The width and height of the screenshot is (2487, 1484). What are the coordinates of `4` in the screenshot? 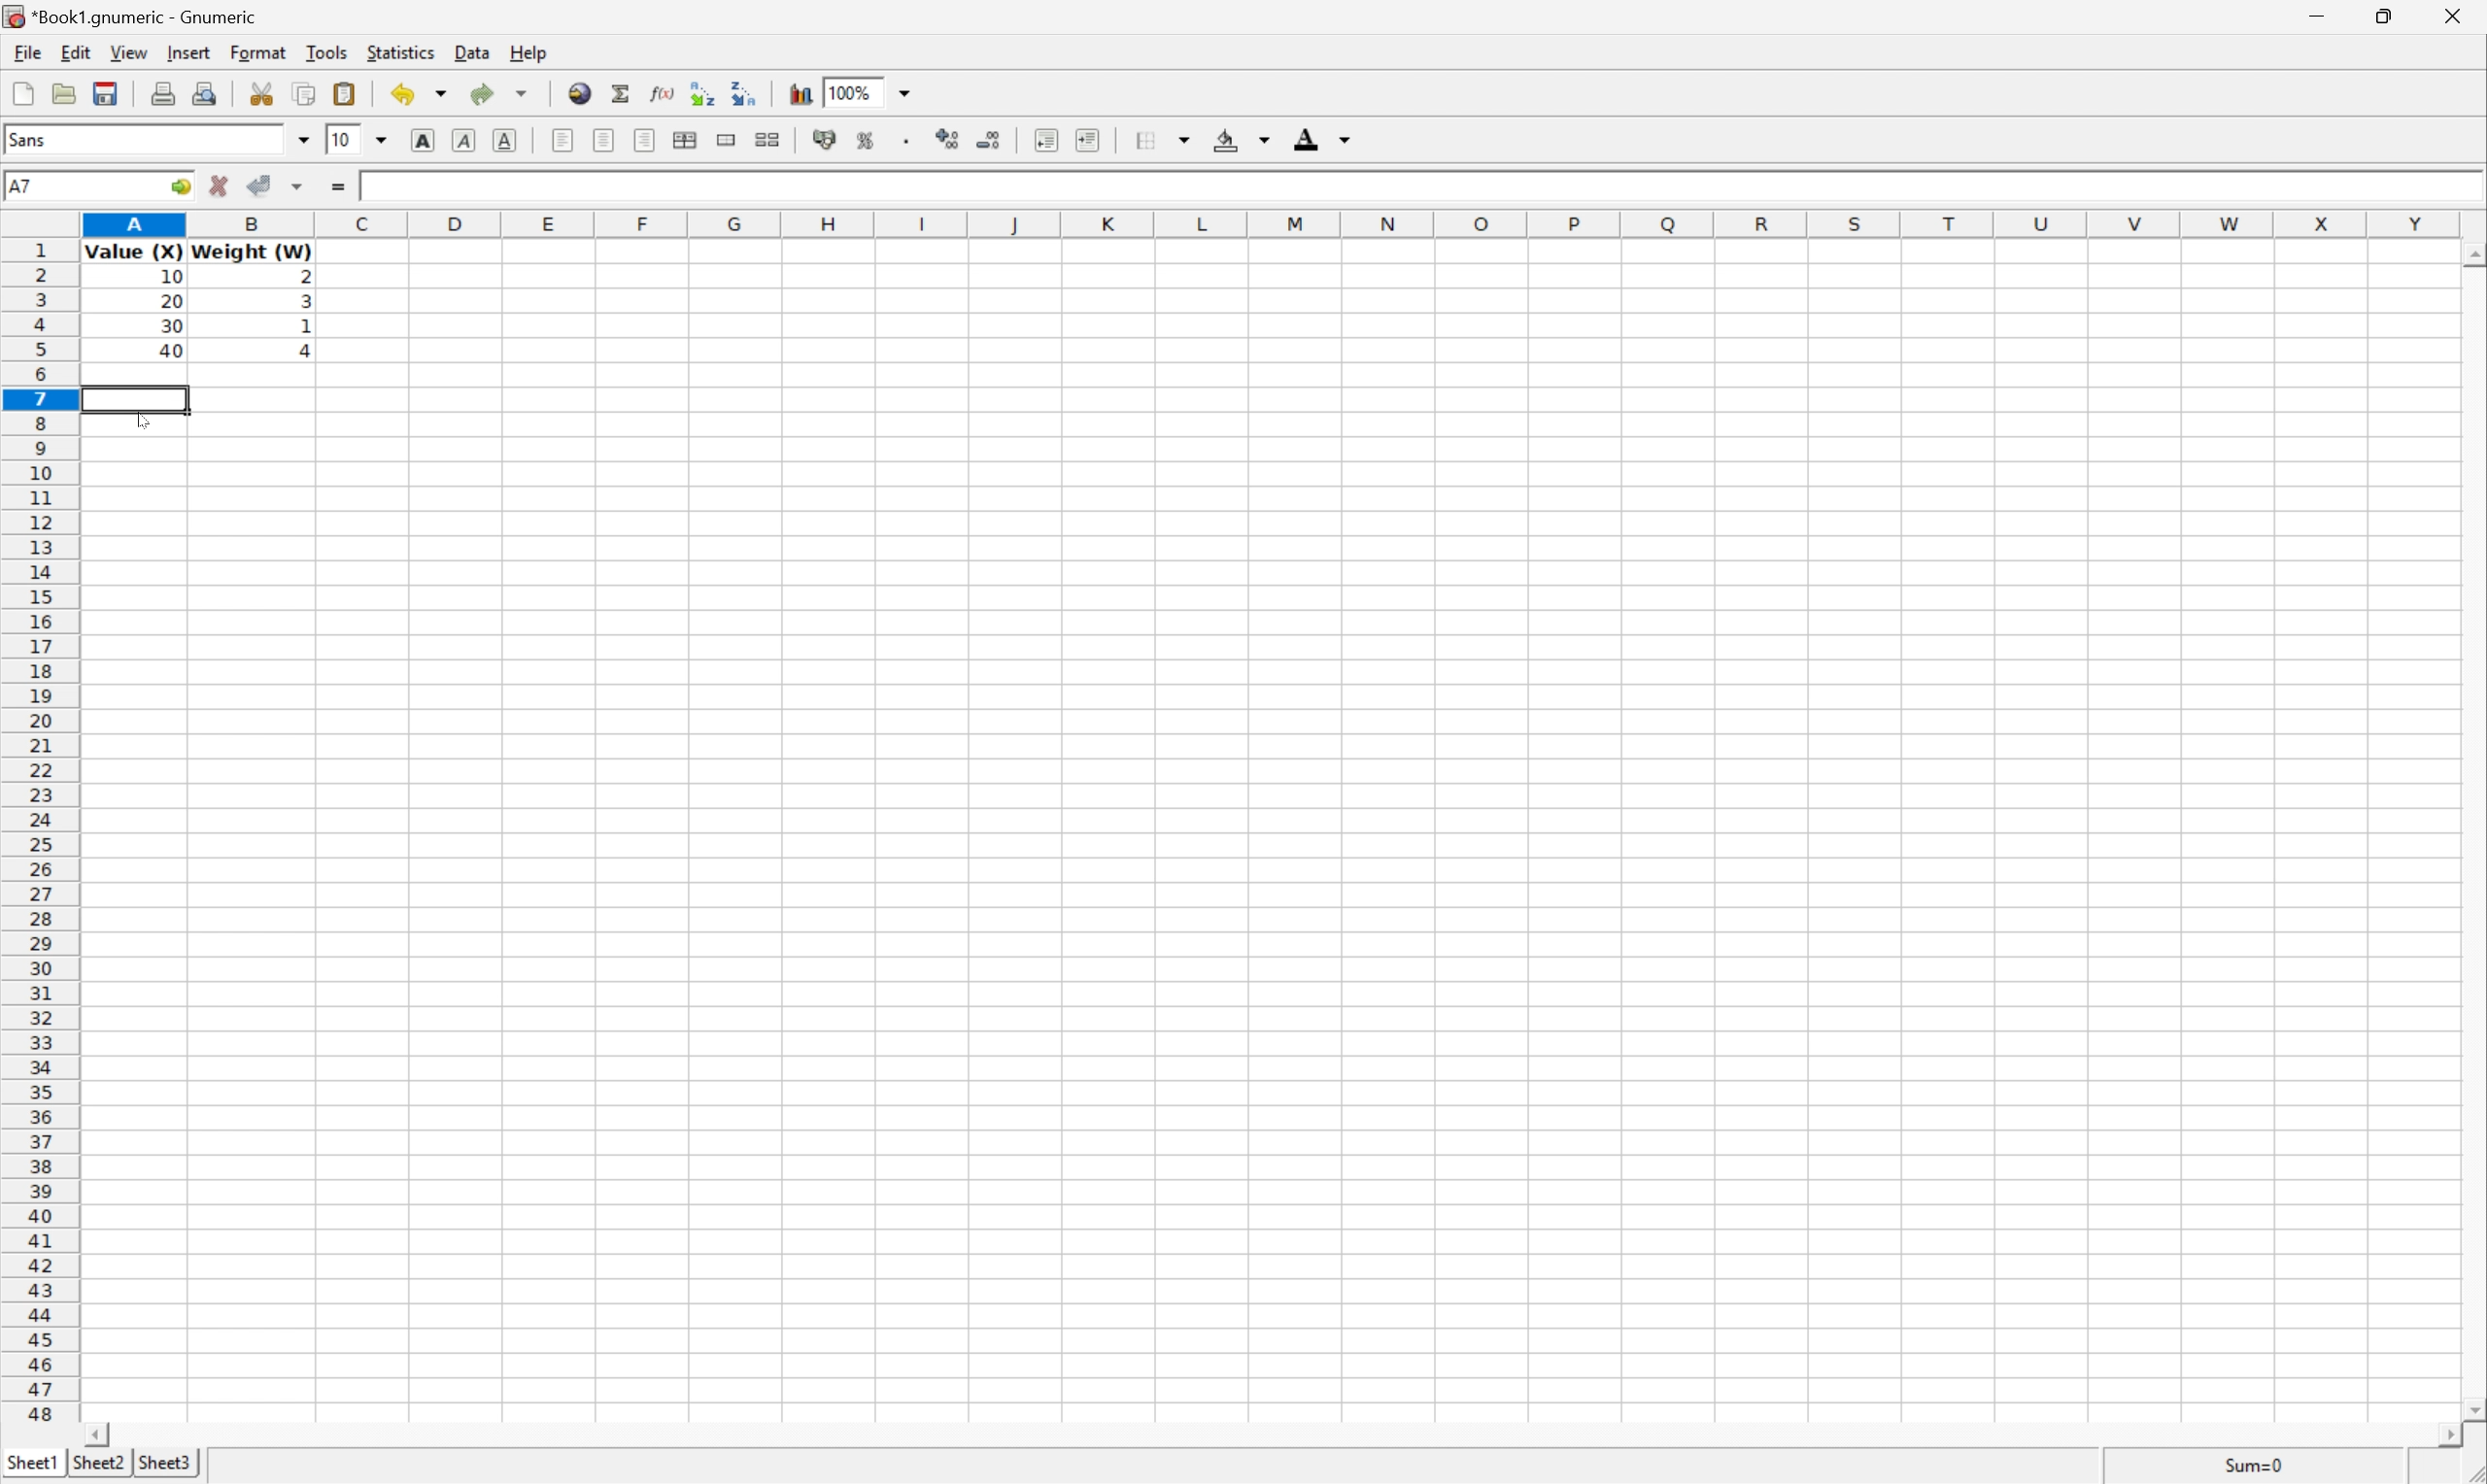 It's located at (306, 354).